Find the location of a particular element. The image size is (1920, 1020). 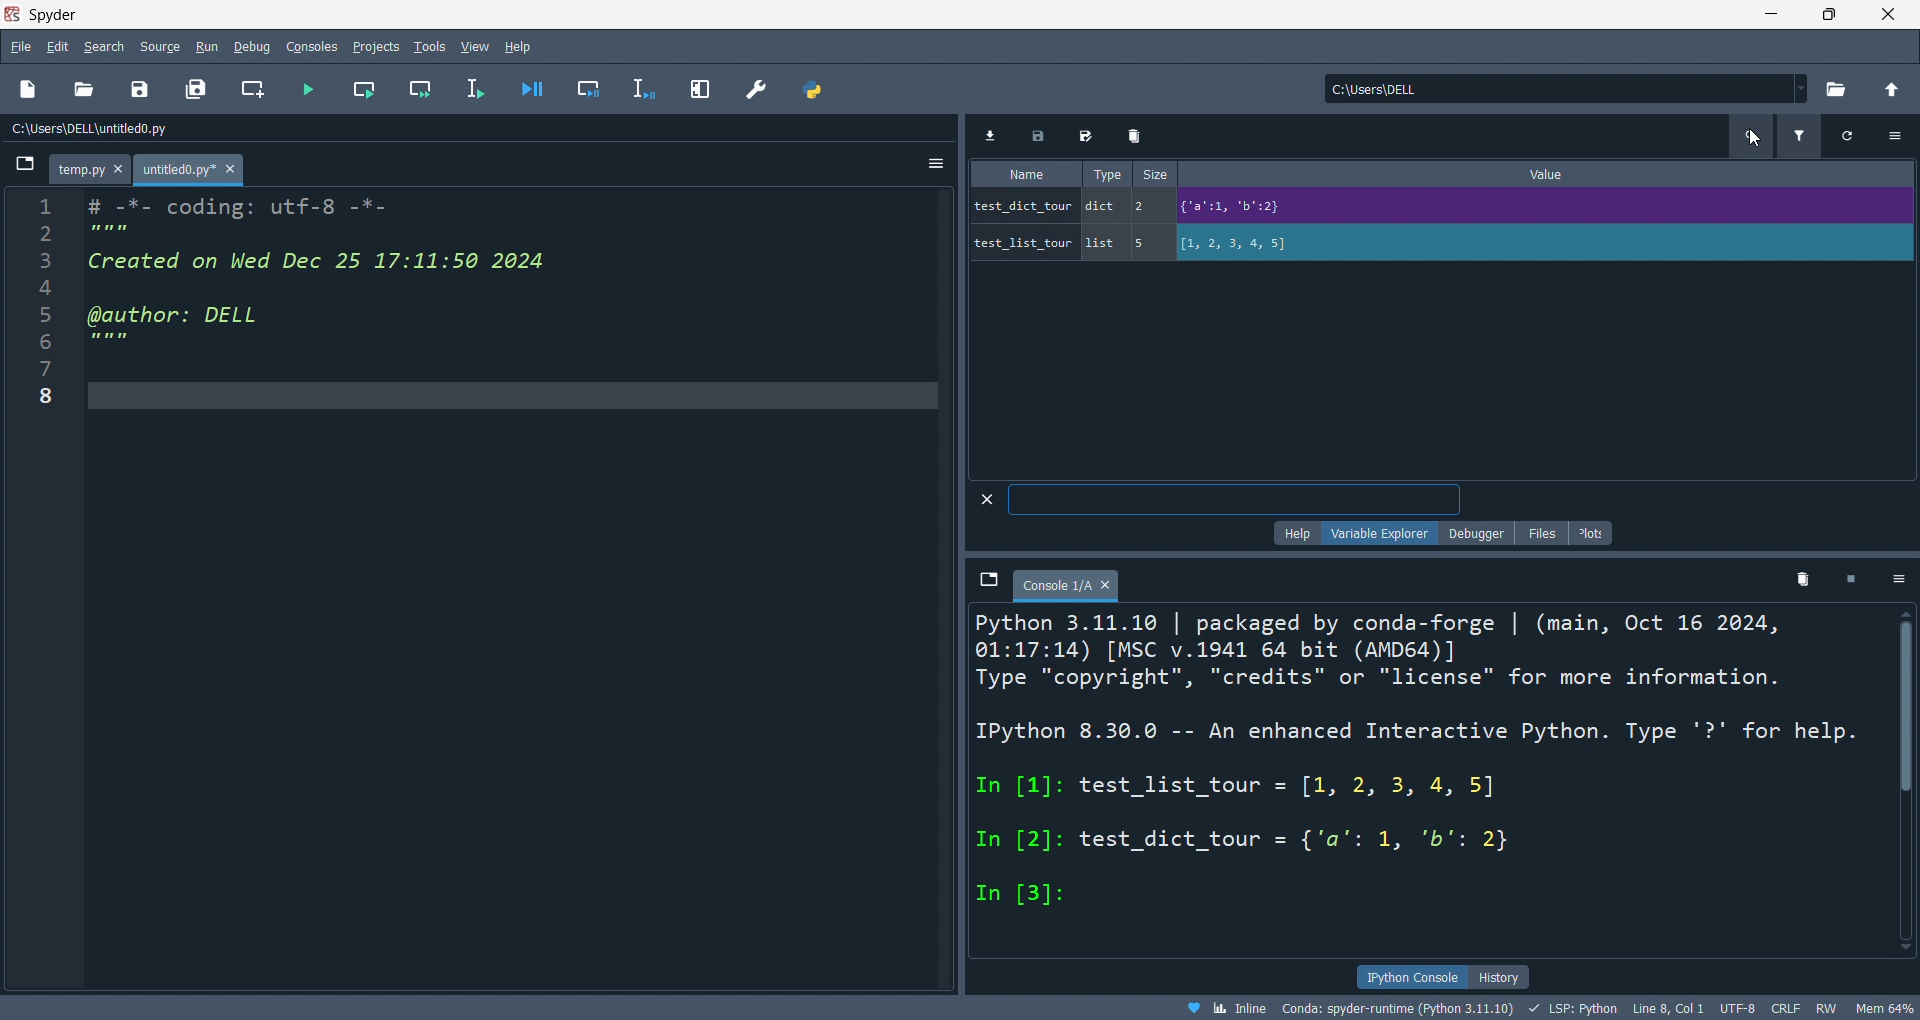

file path is located at coordinates (192, 133).